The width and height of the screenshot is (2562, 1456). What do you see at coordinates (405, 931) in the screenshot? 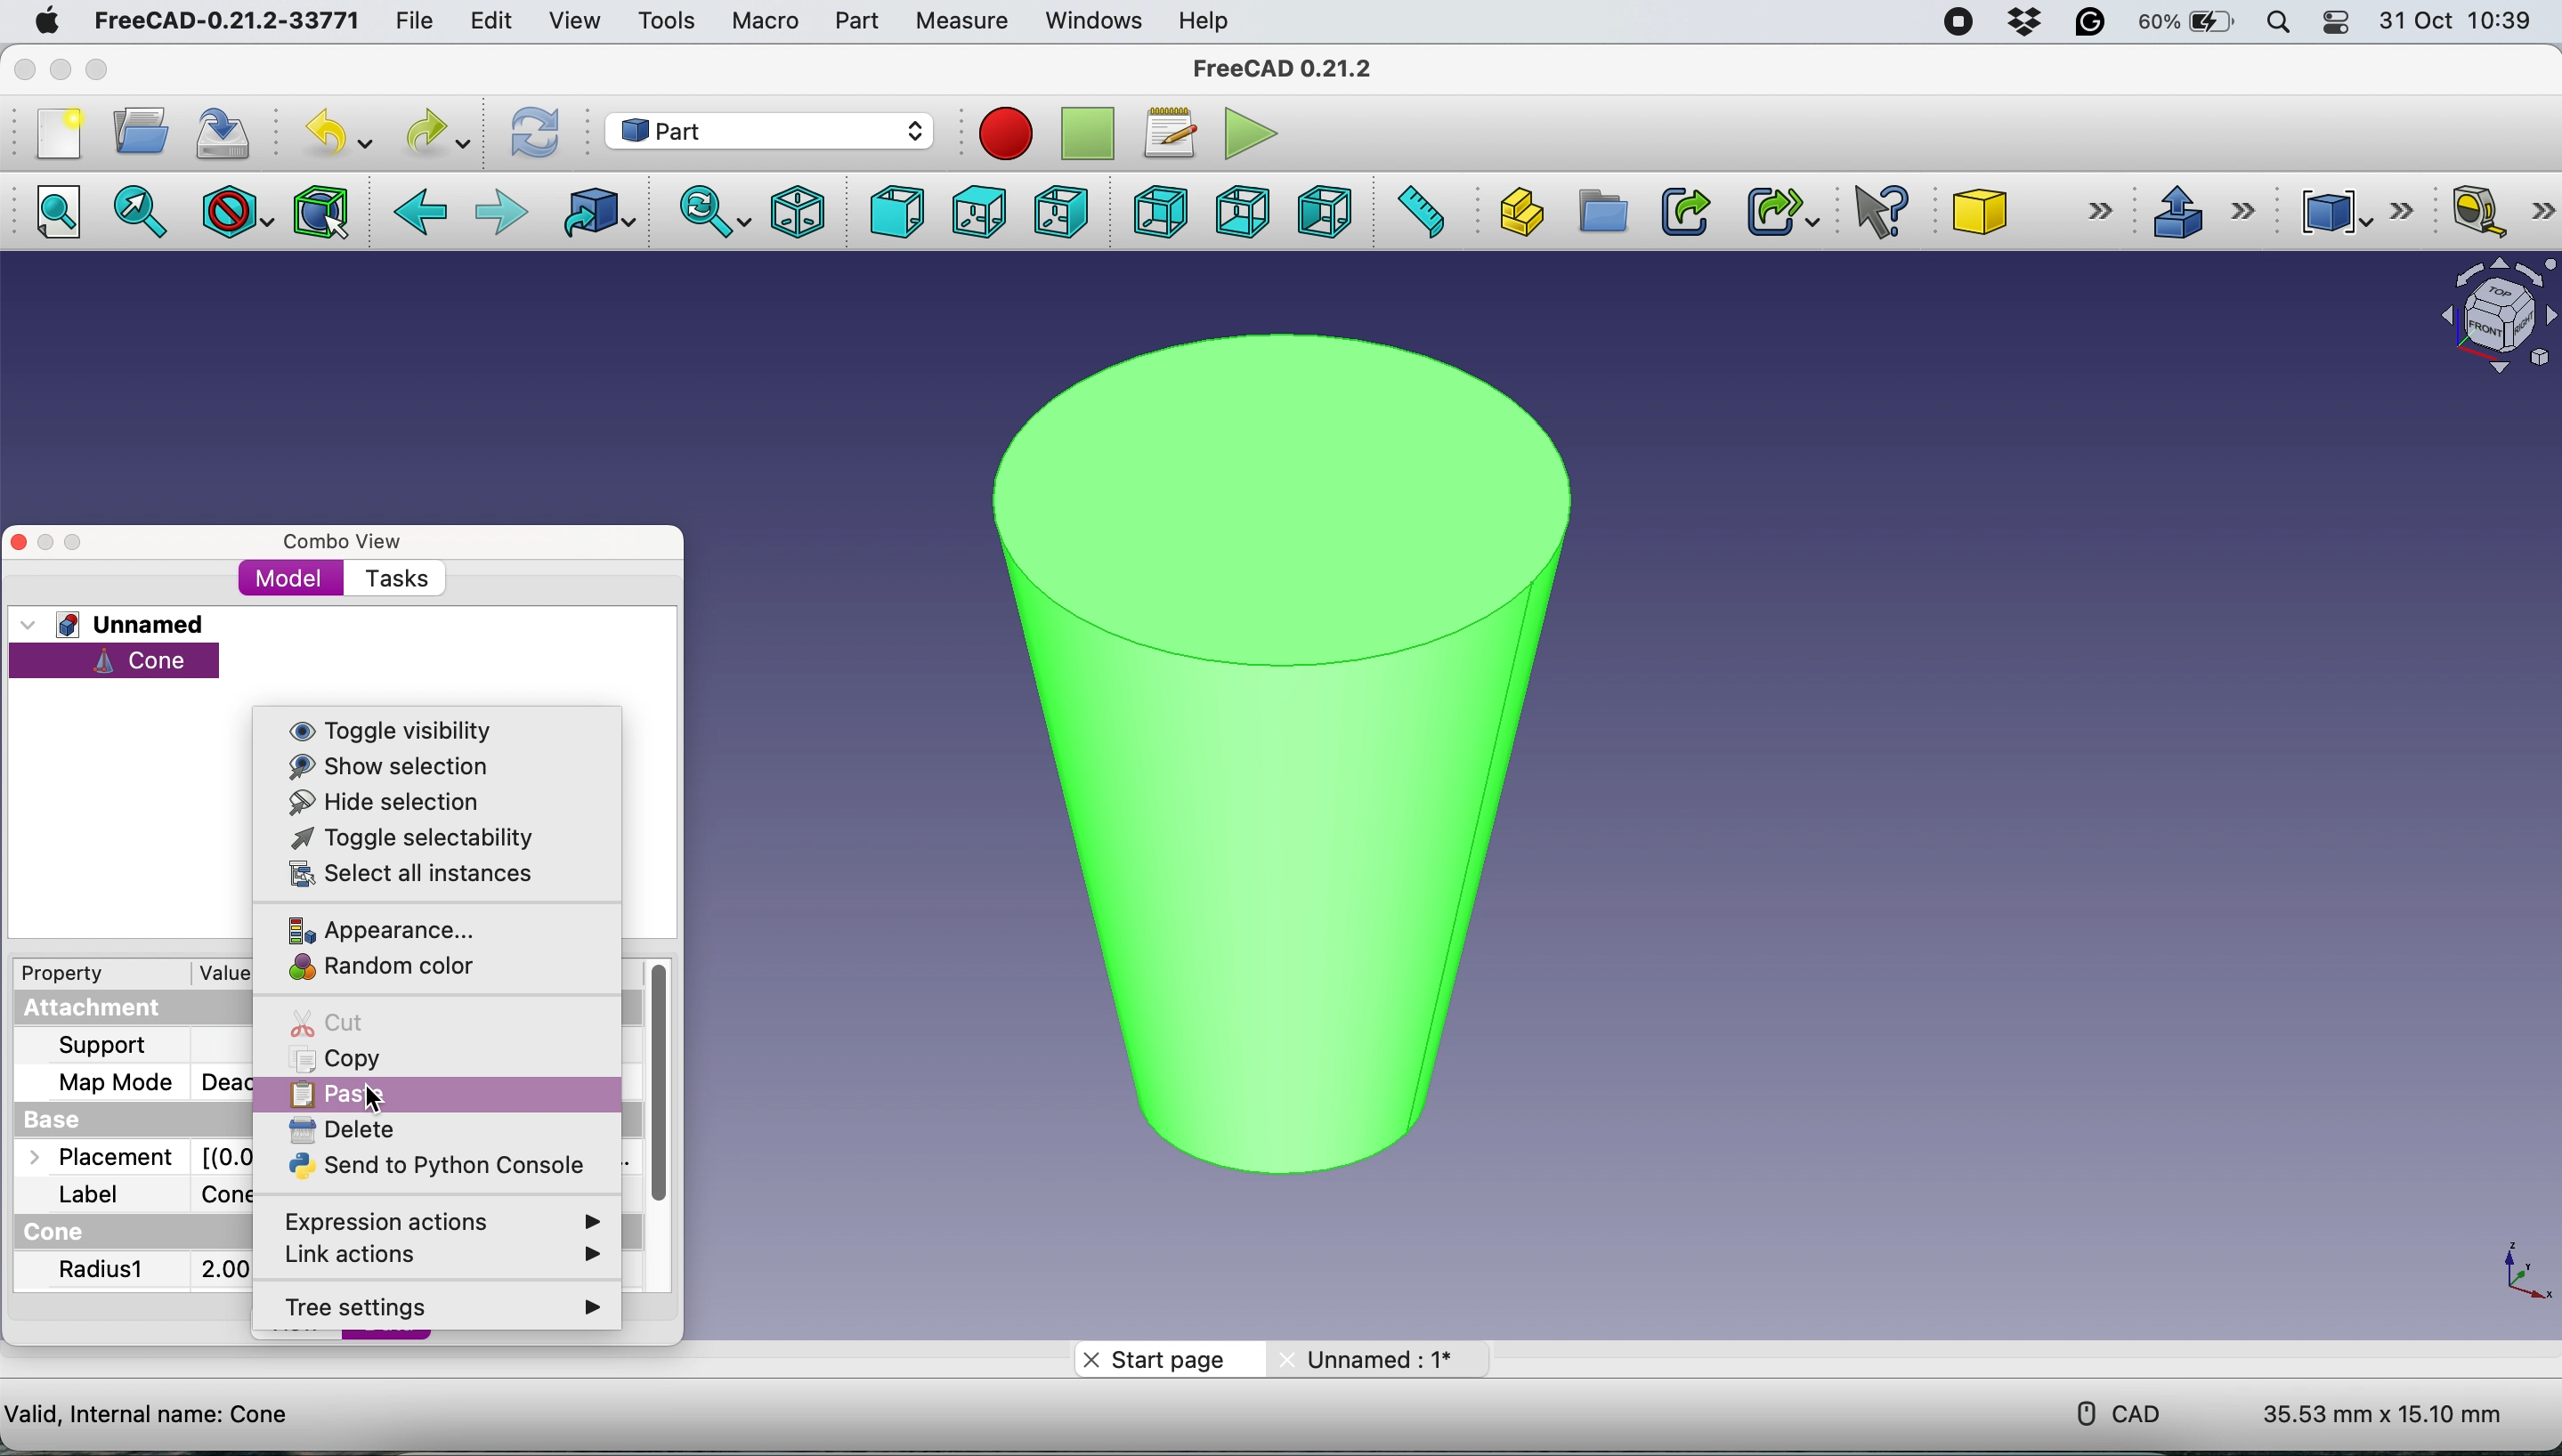
I see `appearance` at bounding box center [405, 931].